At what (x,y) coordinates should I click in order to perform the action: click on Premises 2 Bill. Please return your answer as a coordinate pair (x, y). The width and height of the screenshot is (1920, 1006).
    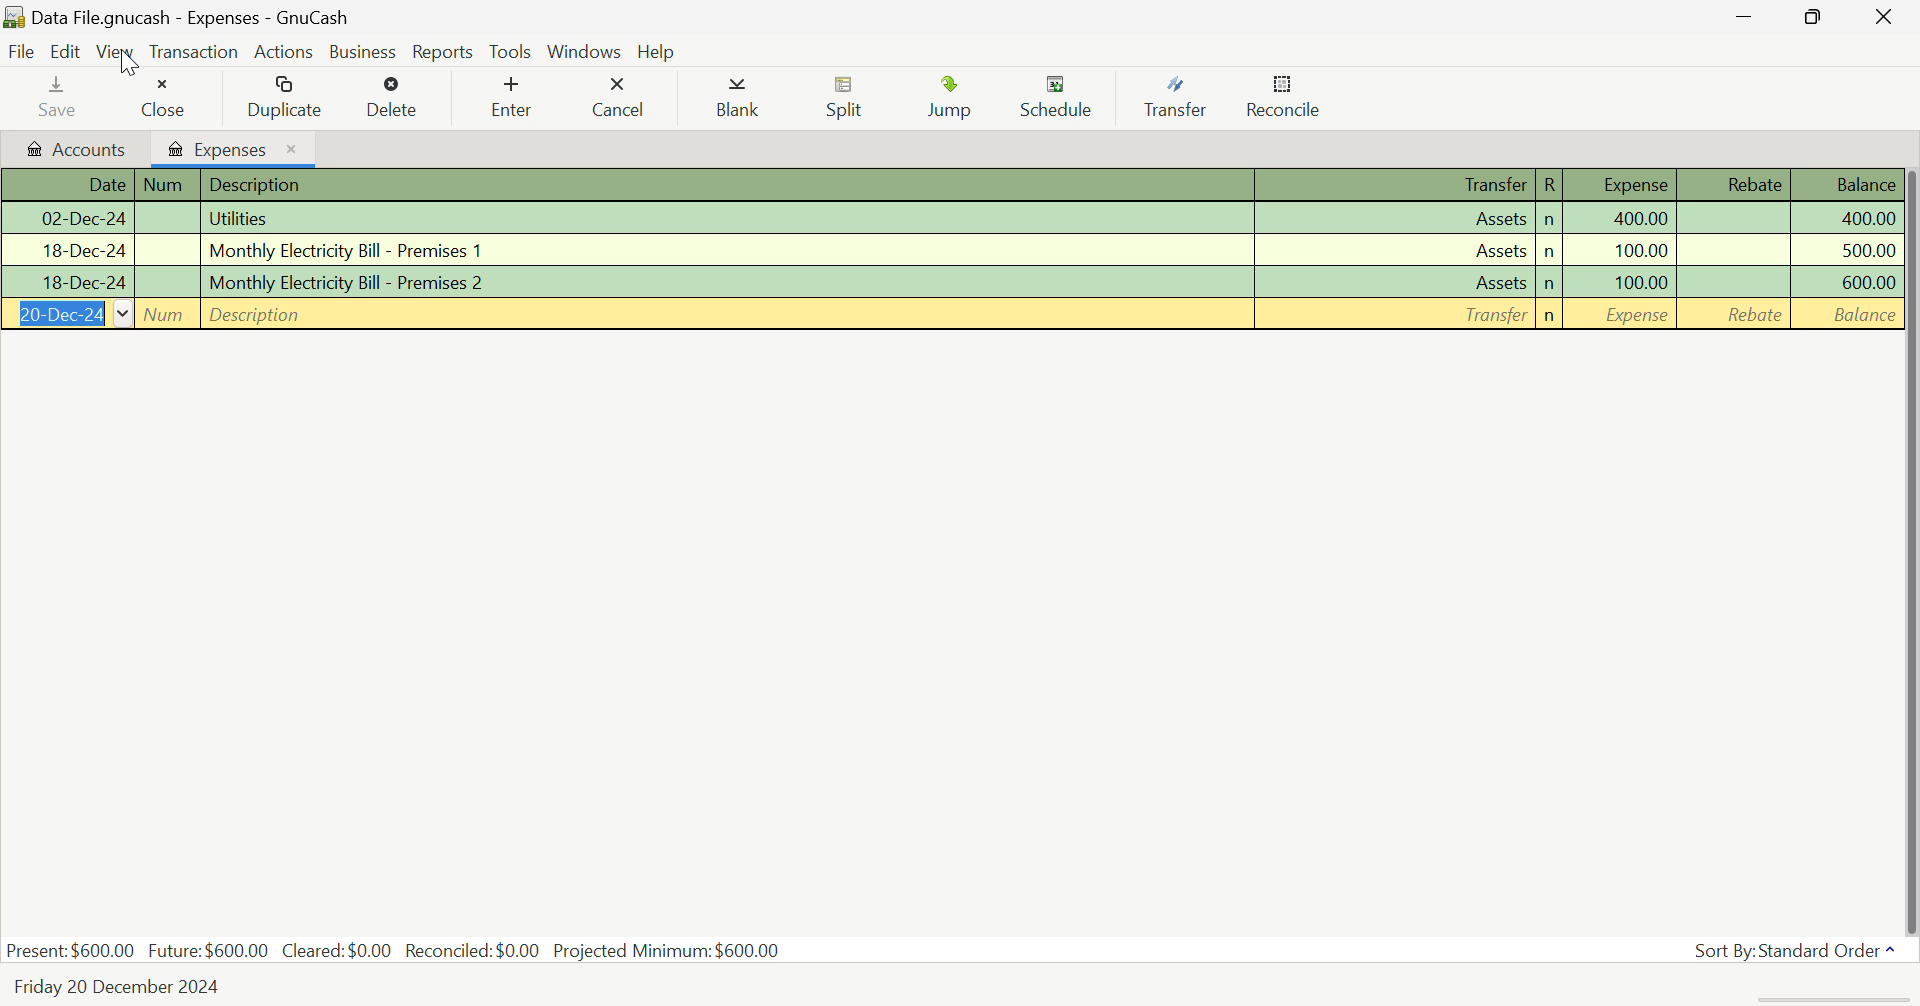
    Looking at the image, I should click on (727, 279).